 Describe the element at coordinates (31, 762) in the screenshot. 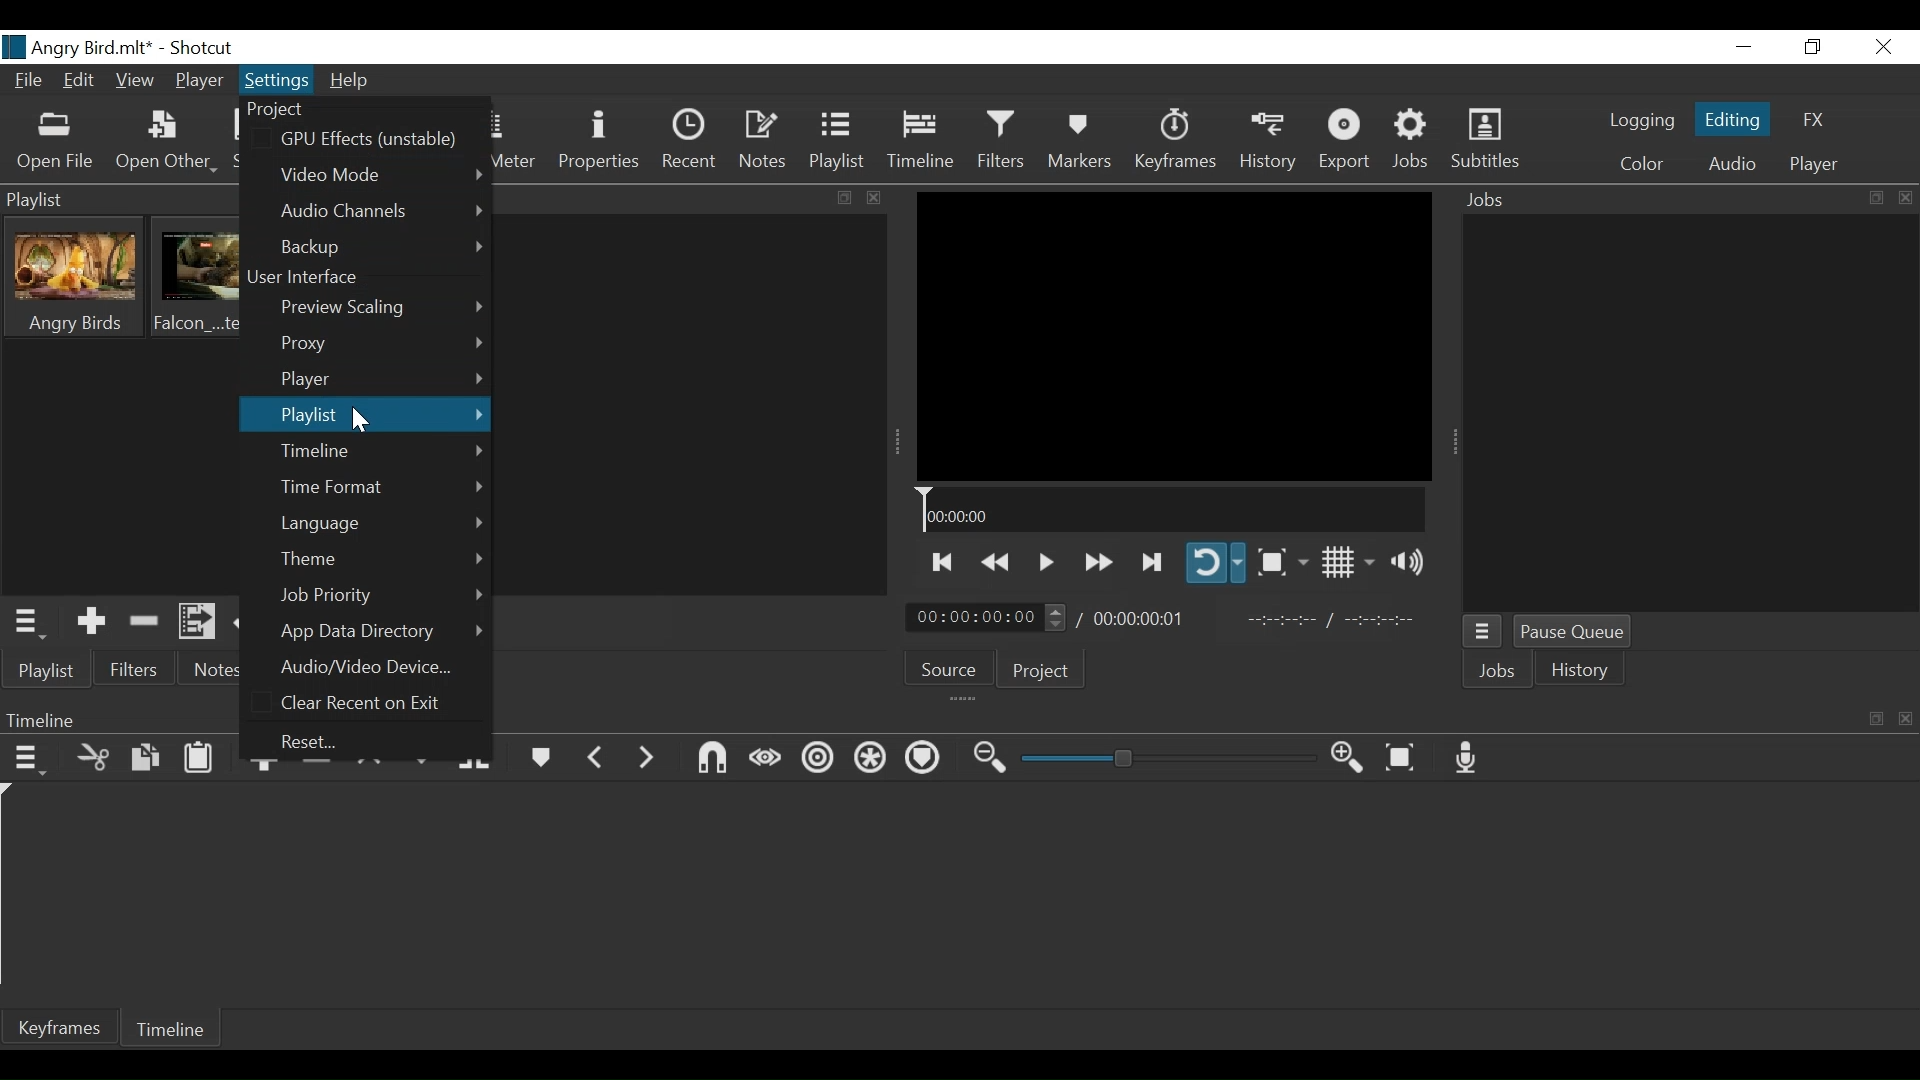

I see `Timeline menu` at that location.